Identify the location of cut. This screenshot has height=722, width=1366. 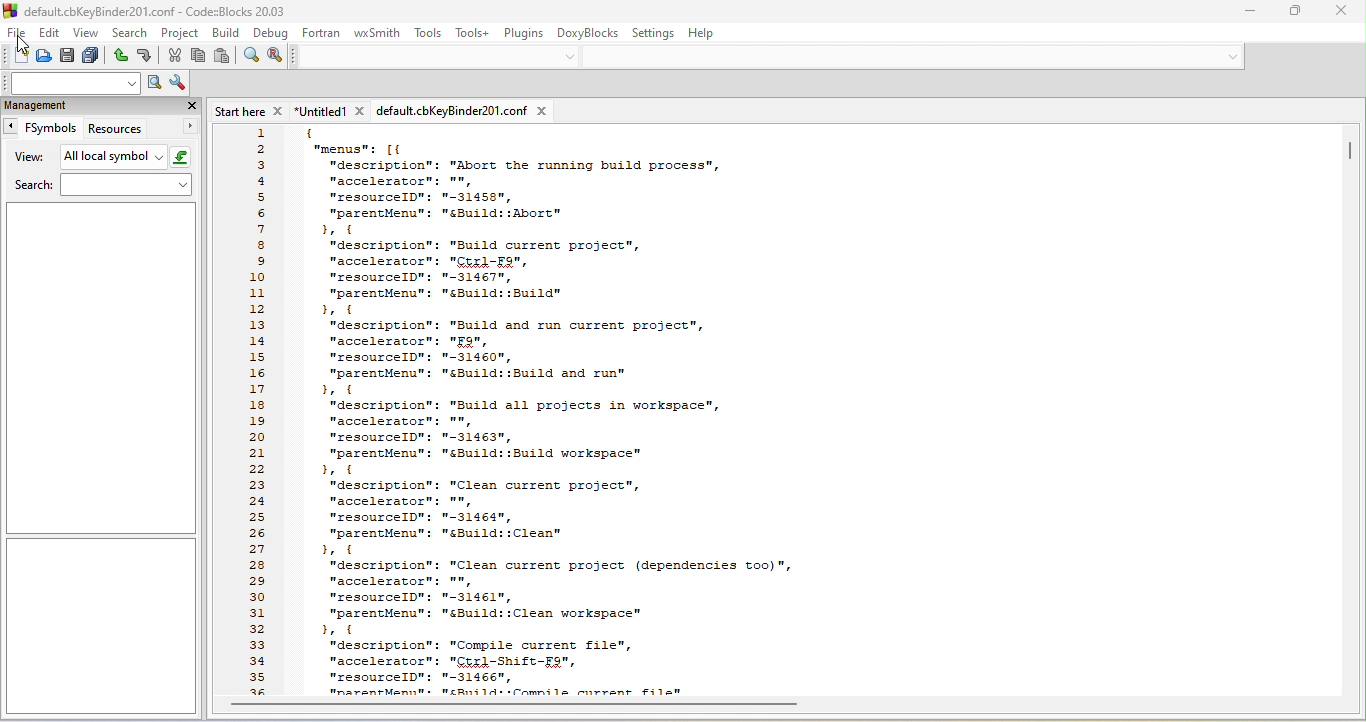
(174, 57).